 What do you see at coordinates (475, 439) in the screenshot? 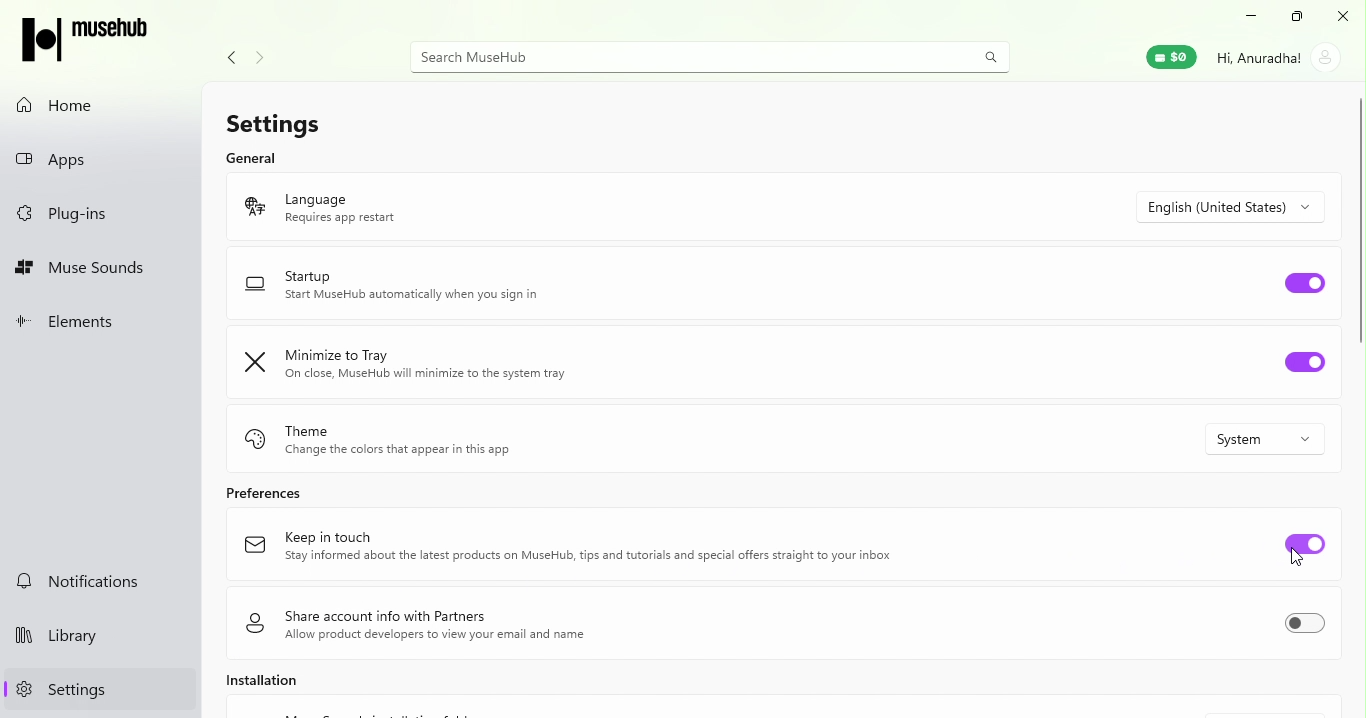
I see `Theme` at bounding box center [475, 439].